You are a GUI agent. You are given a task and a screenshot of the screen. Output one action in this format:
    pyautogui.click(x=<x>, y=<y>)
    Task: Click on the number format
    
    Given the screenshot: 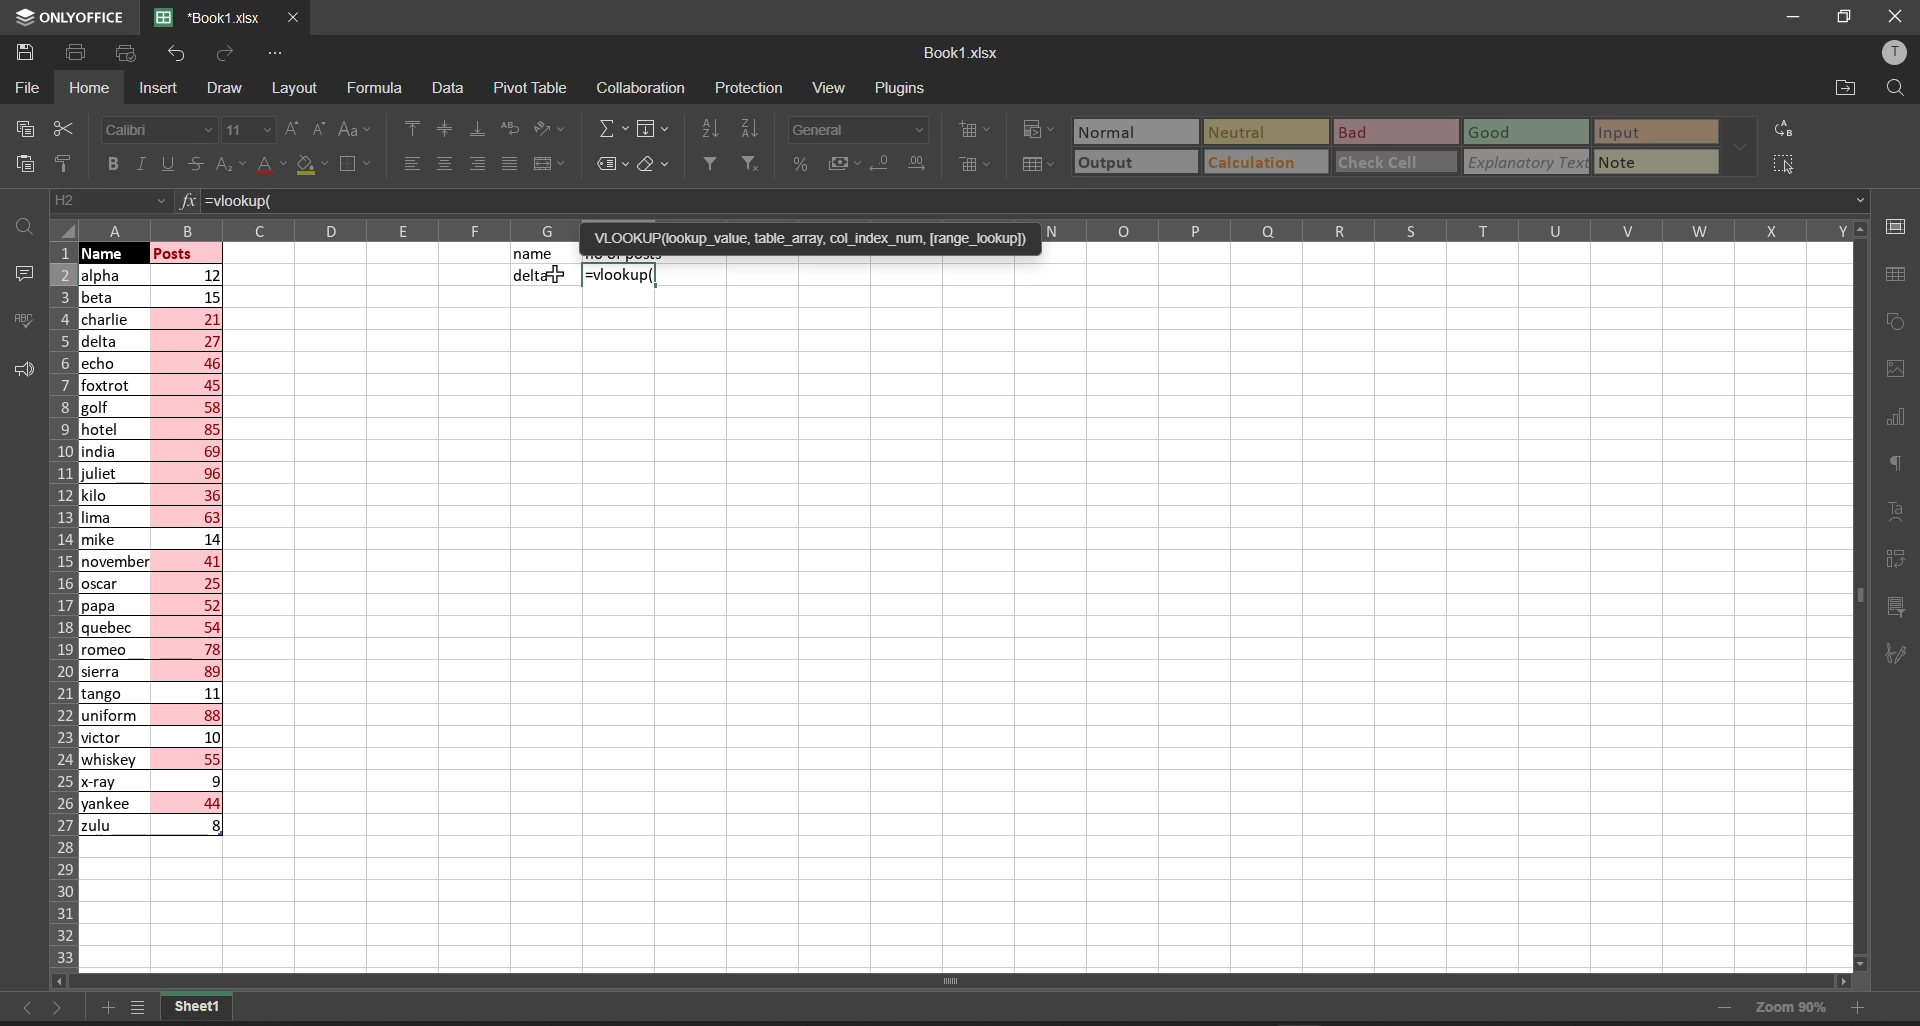 What is the action you would take?
    pyautogui.click(x=858, y=130)
    